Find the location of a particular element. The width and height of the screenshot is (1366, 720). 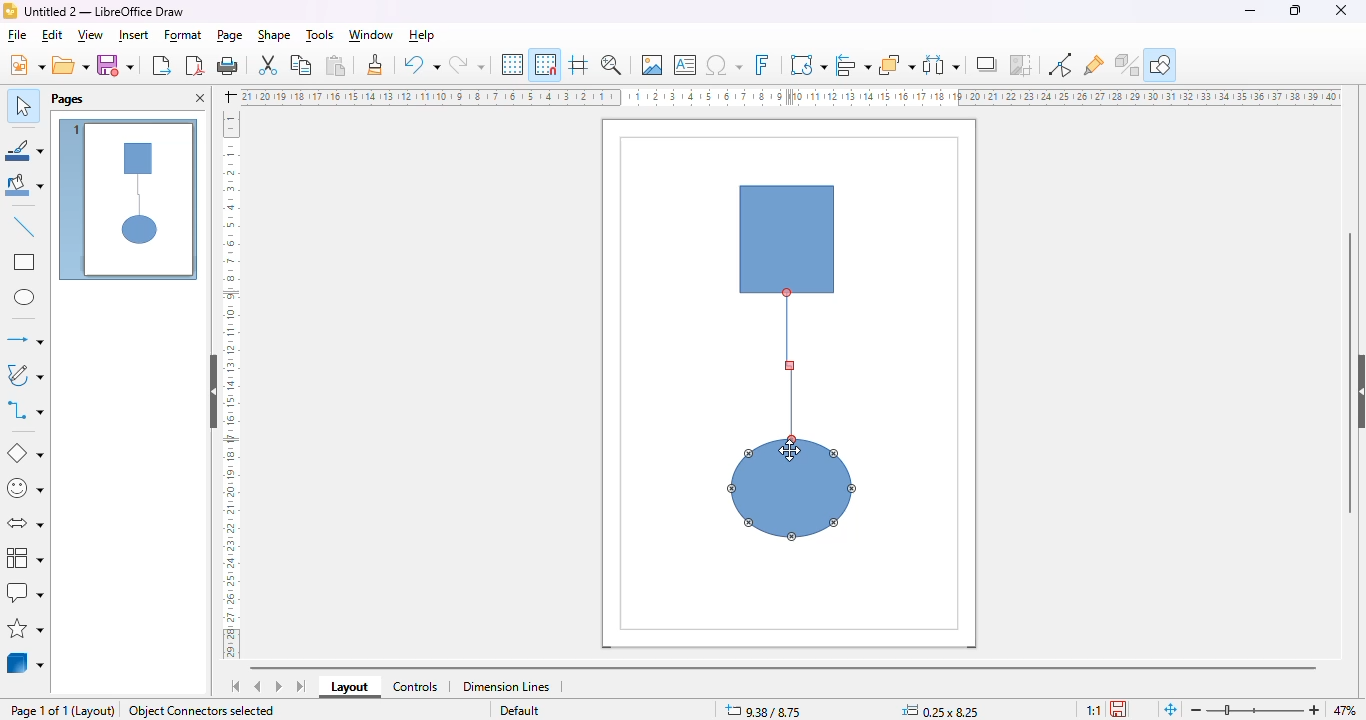

lines and arrows is located at coordinates (24, 339).